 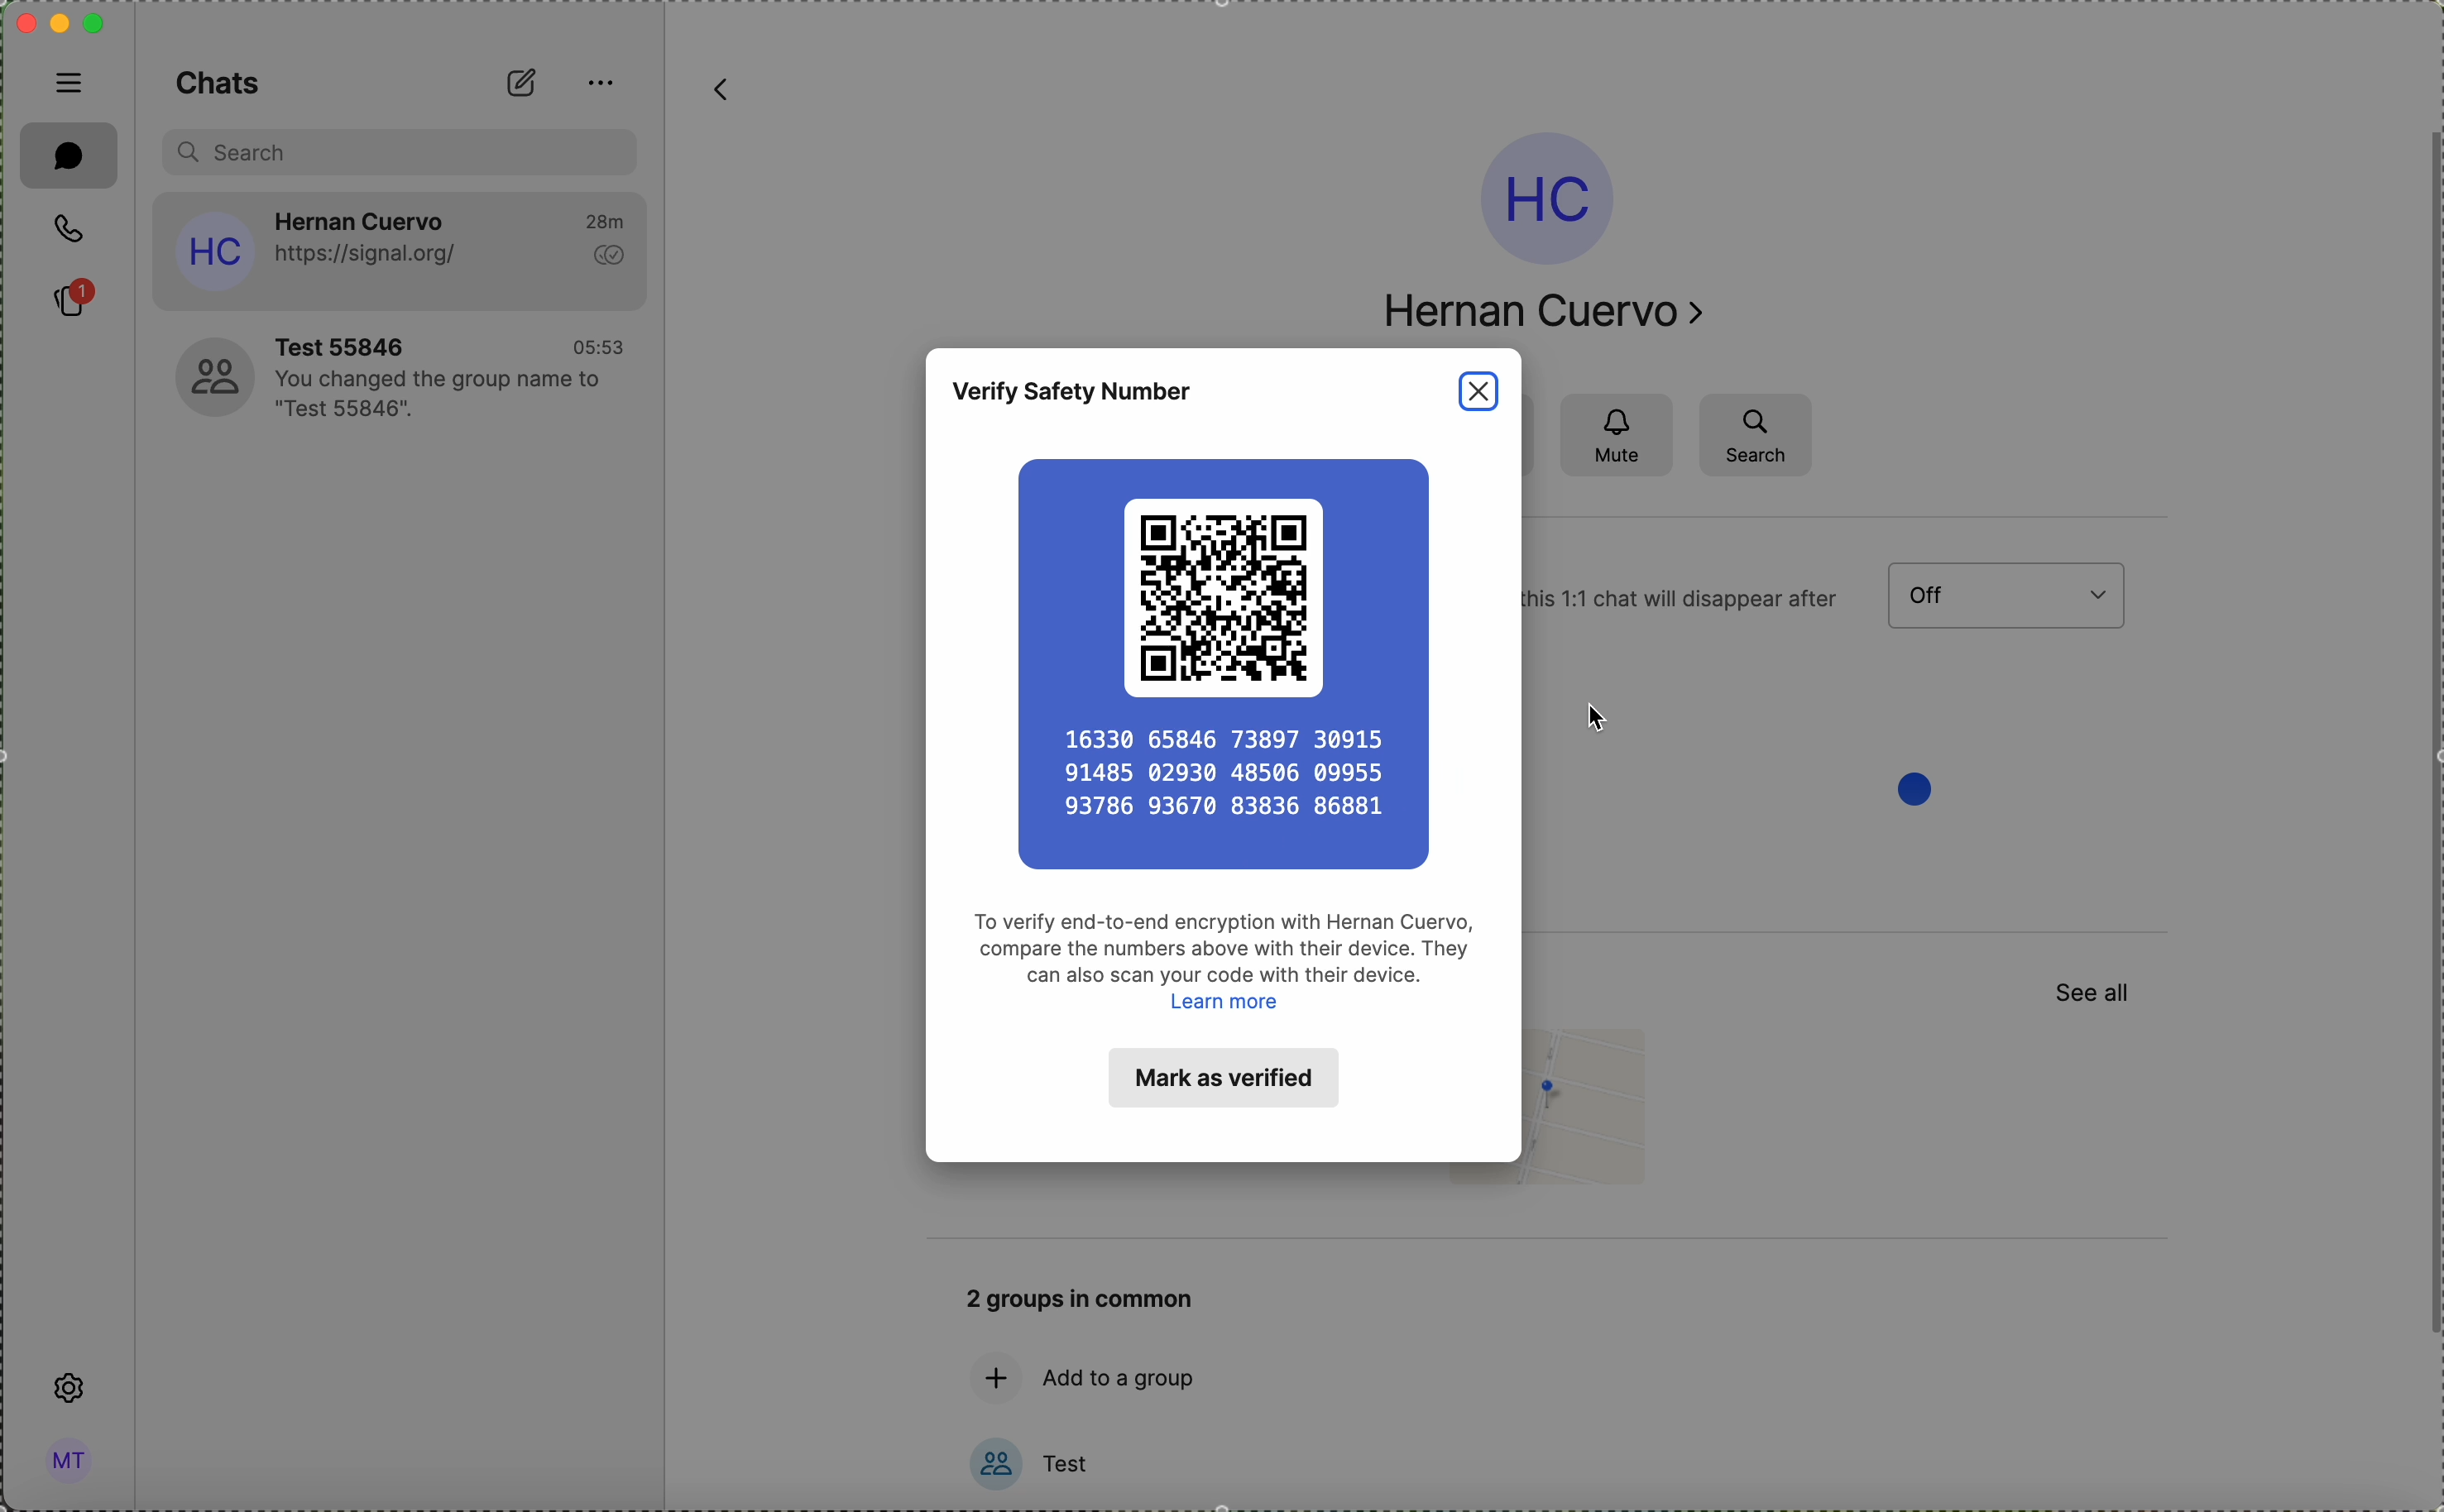 I want to click on https://signal.org/, so click(x=373, y=255).